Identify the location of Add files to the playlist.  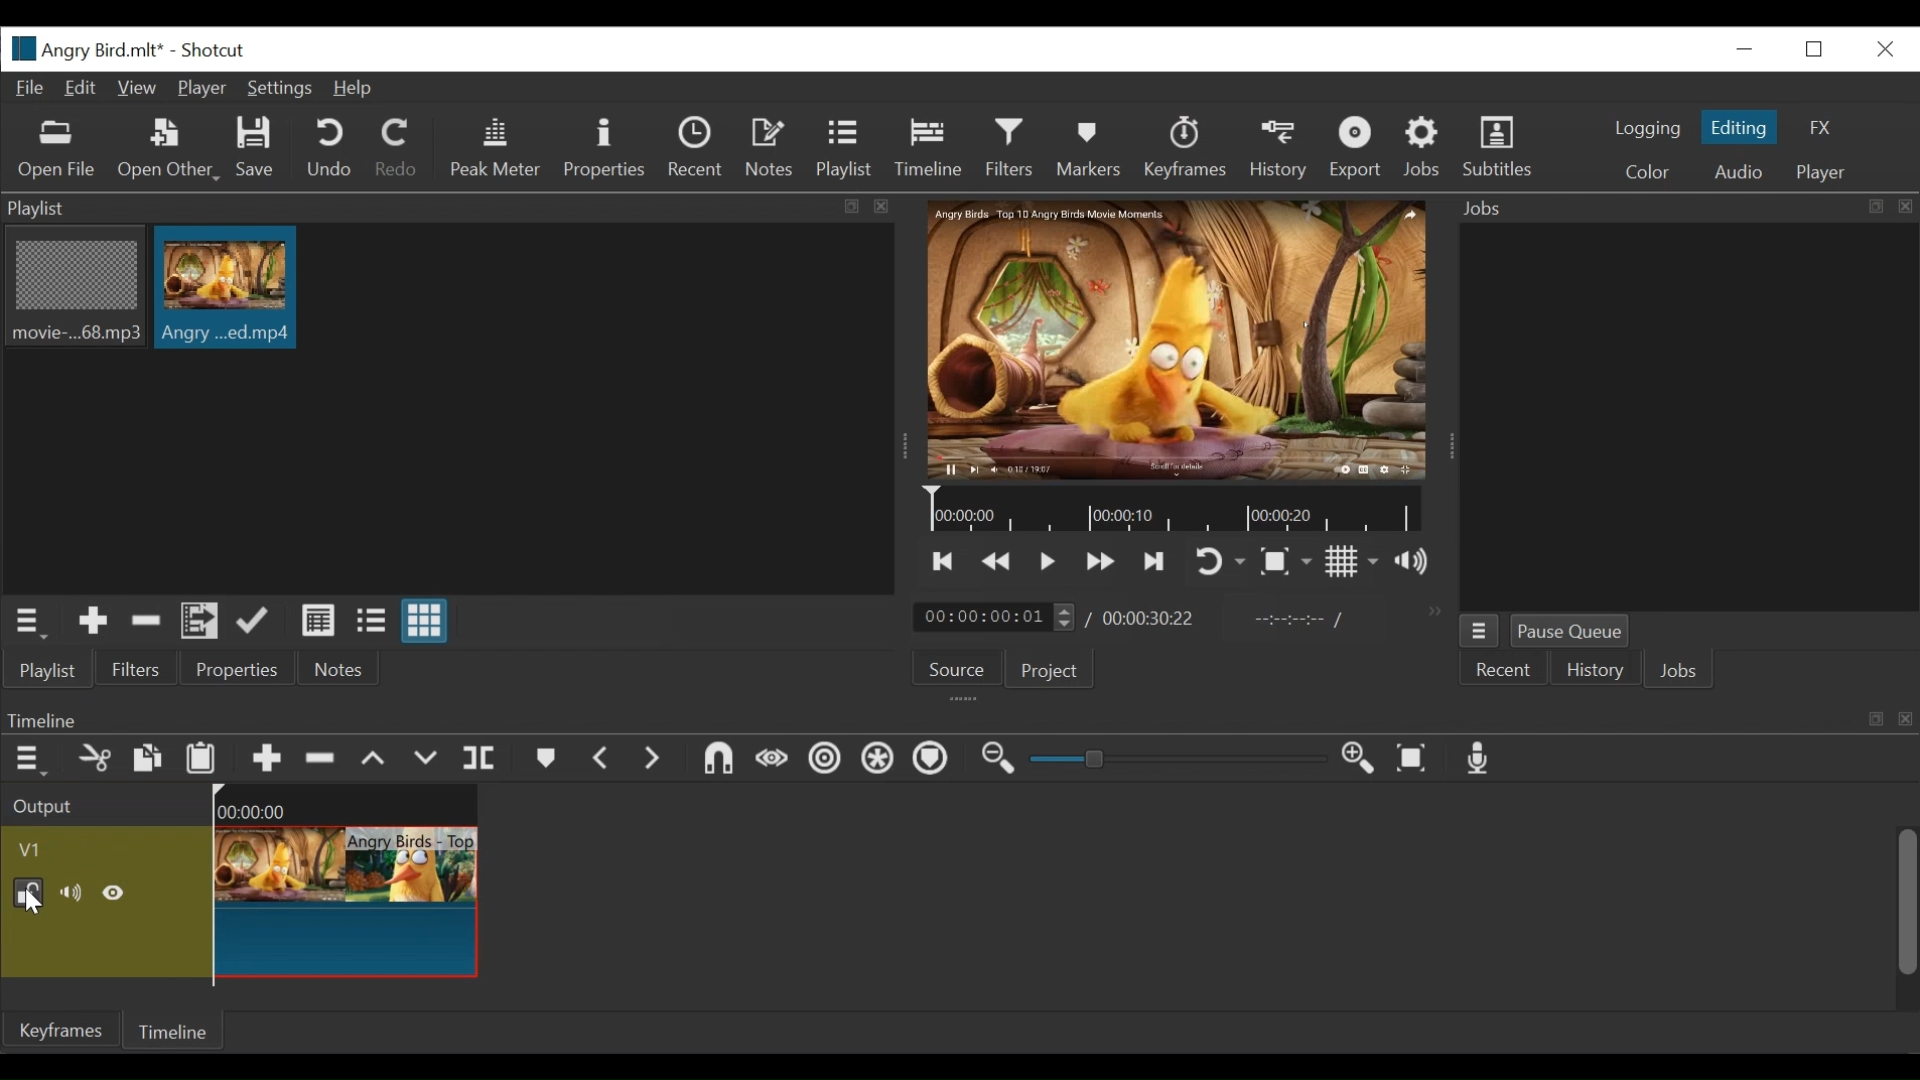
(200, 623).